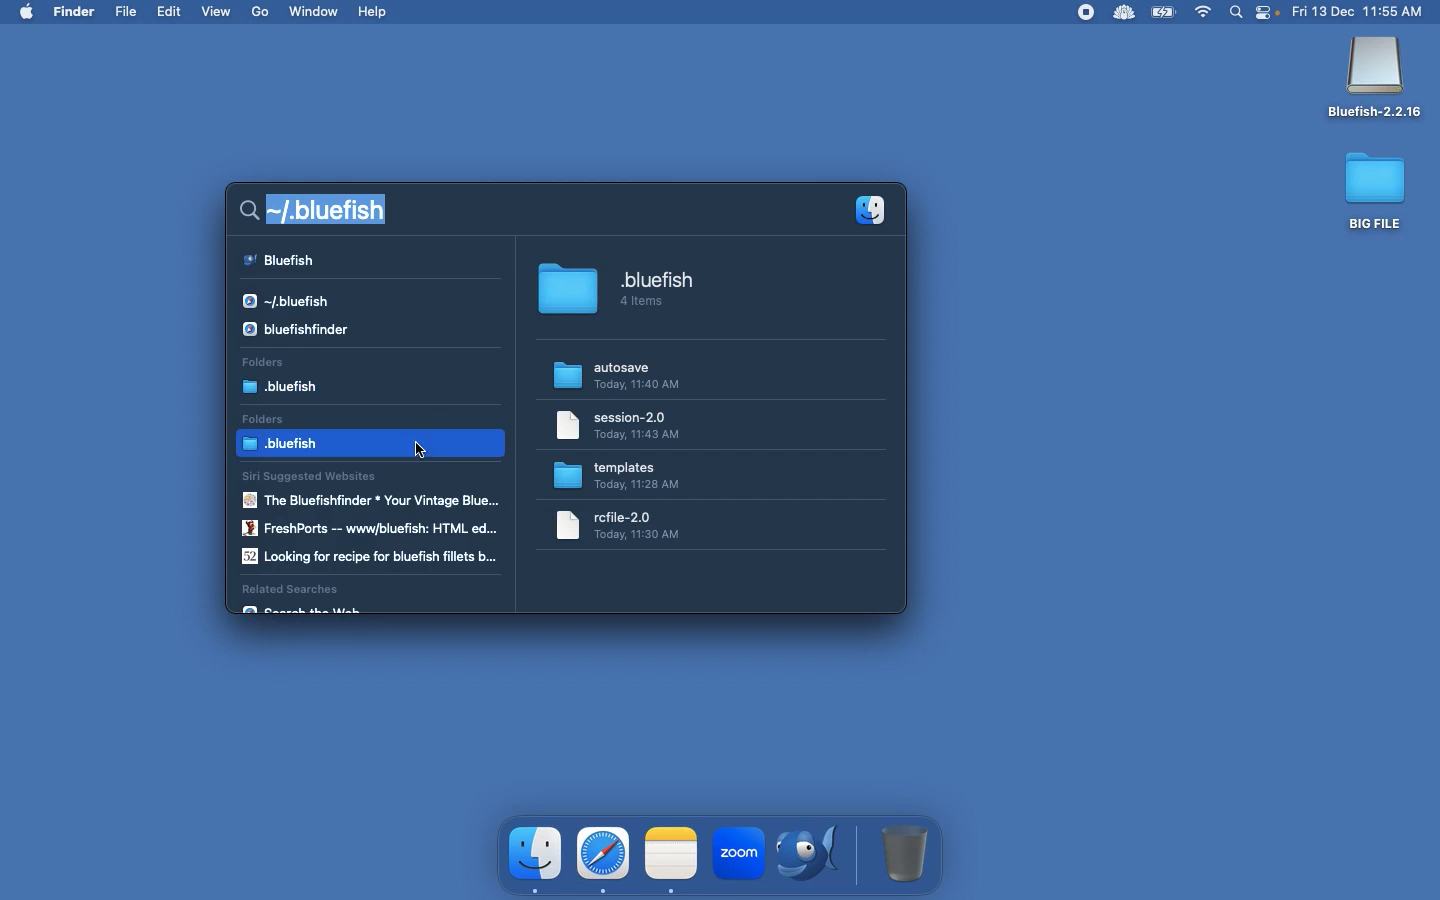 This screenshot has width=1440, height=900. Describe the element at coordinates (630, 378) in the screenshot. I see `Autosave` at that location.